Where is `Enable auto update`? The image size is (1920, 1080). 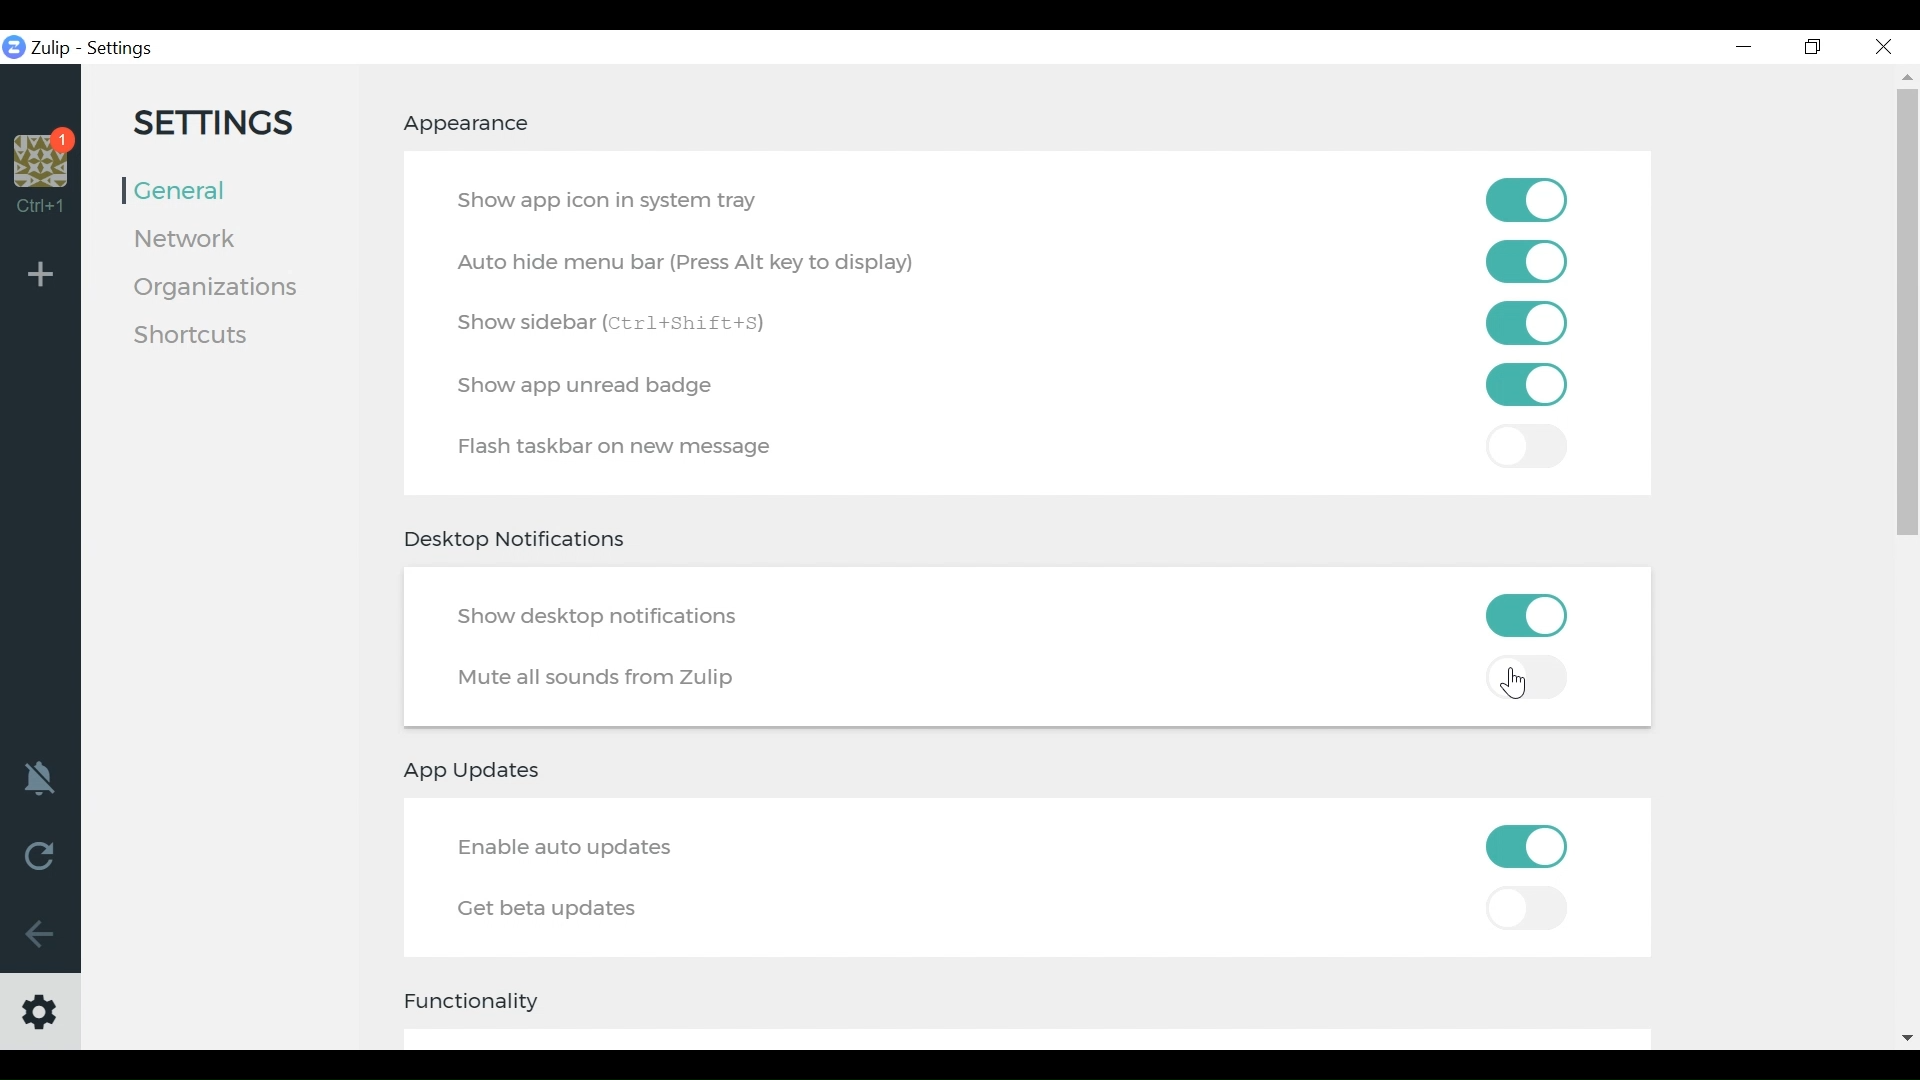
Enable auto update is located at coordinates (573, 850).